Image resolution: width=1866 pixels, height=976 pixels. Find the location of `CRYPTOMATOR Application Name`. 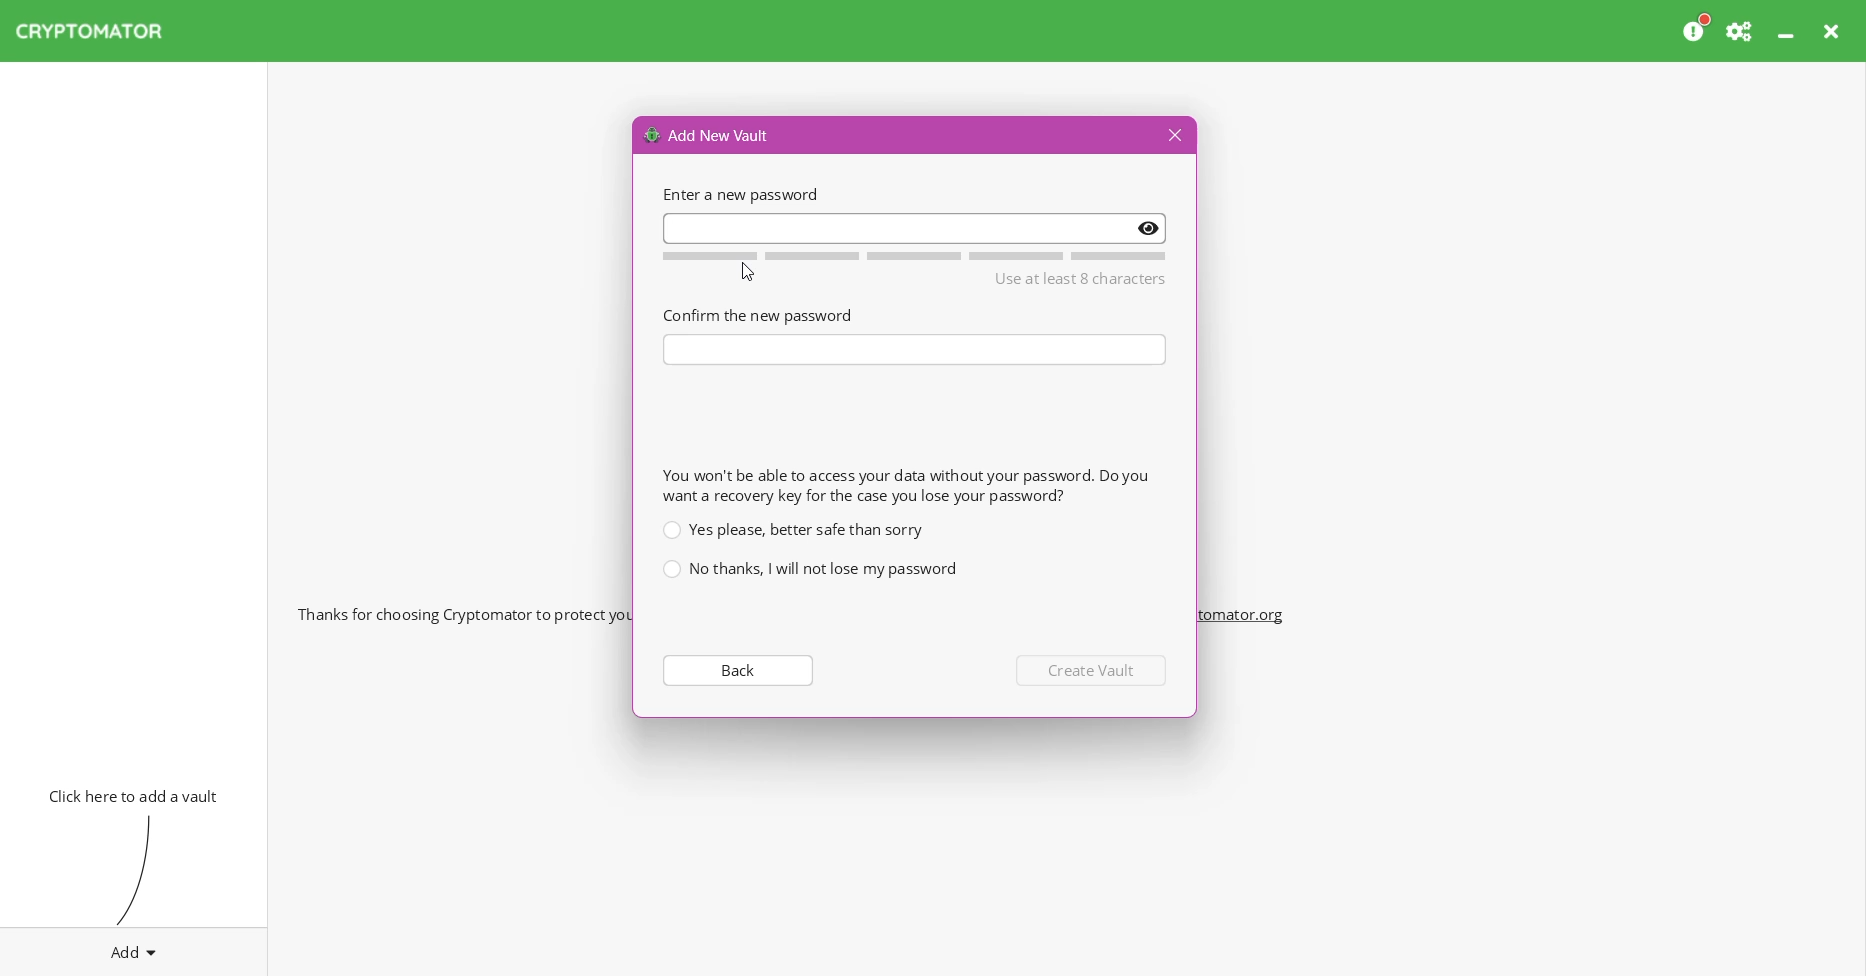

CRYPTOMATOR Application Name is located at coordinates (99, 31).